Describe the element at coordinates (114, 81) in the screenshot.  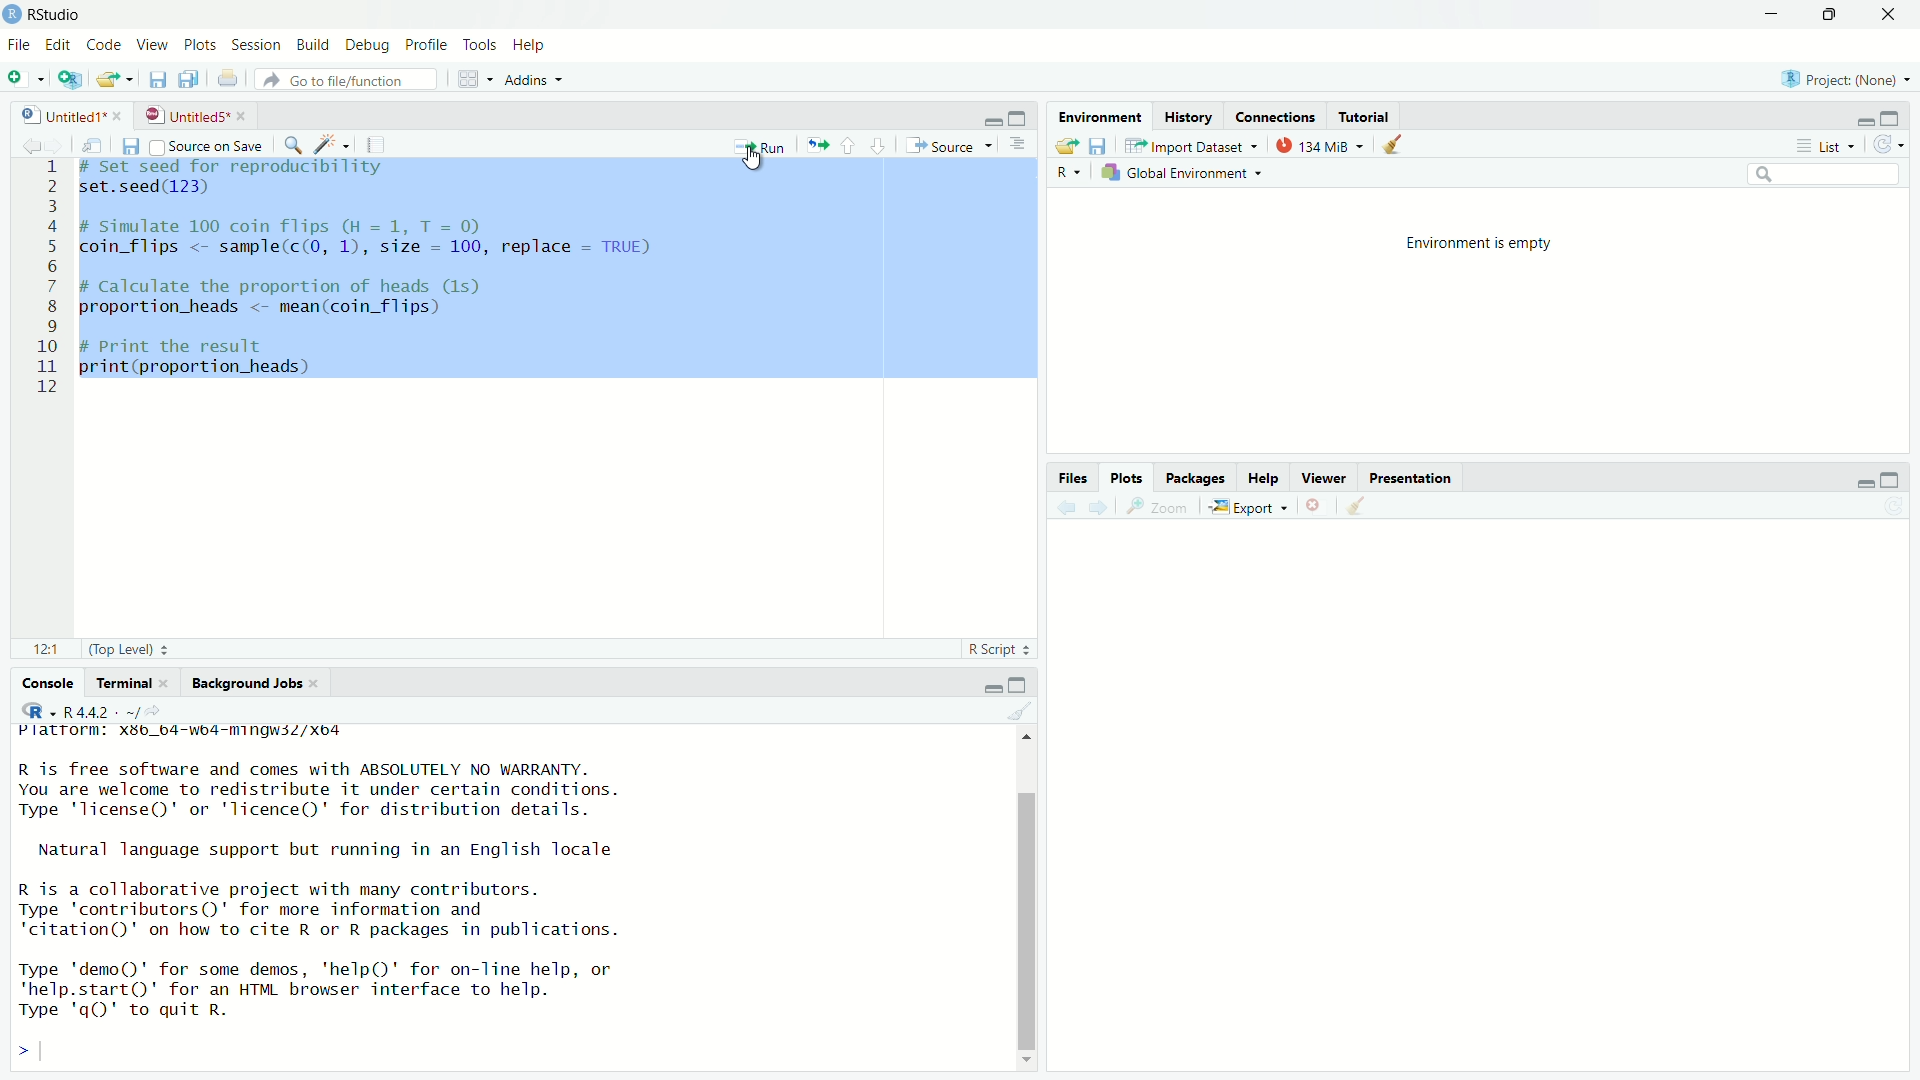
I see `open an existing file` at that location.